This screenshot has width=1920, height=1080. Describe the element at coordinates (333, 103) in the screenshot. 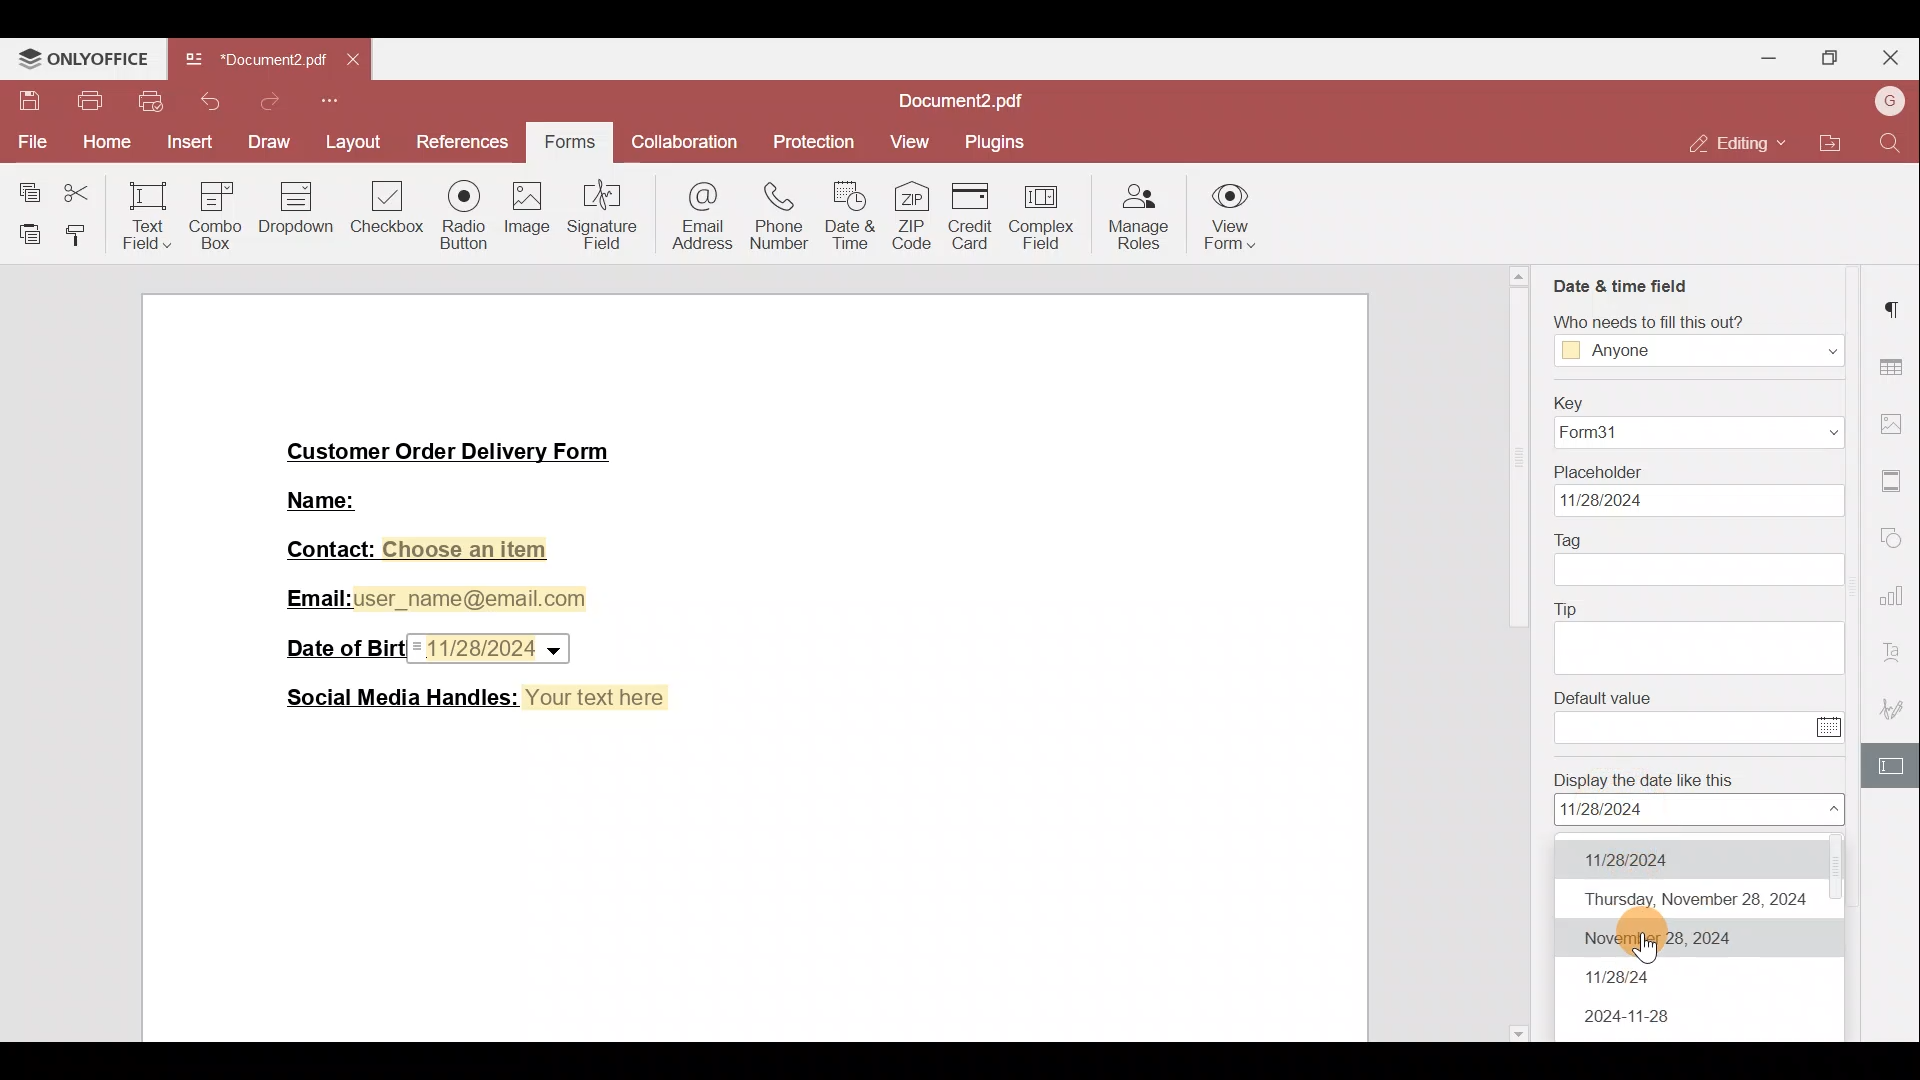

I see `More` at that location.